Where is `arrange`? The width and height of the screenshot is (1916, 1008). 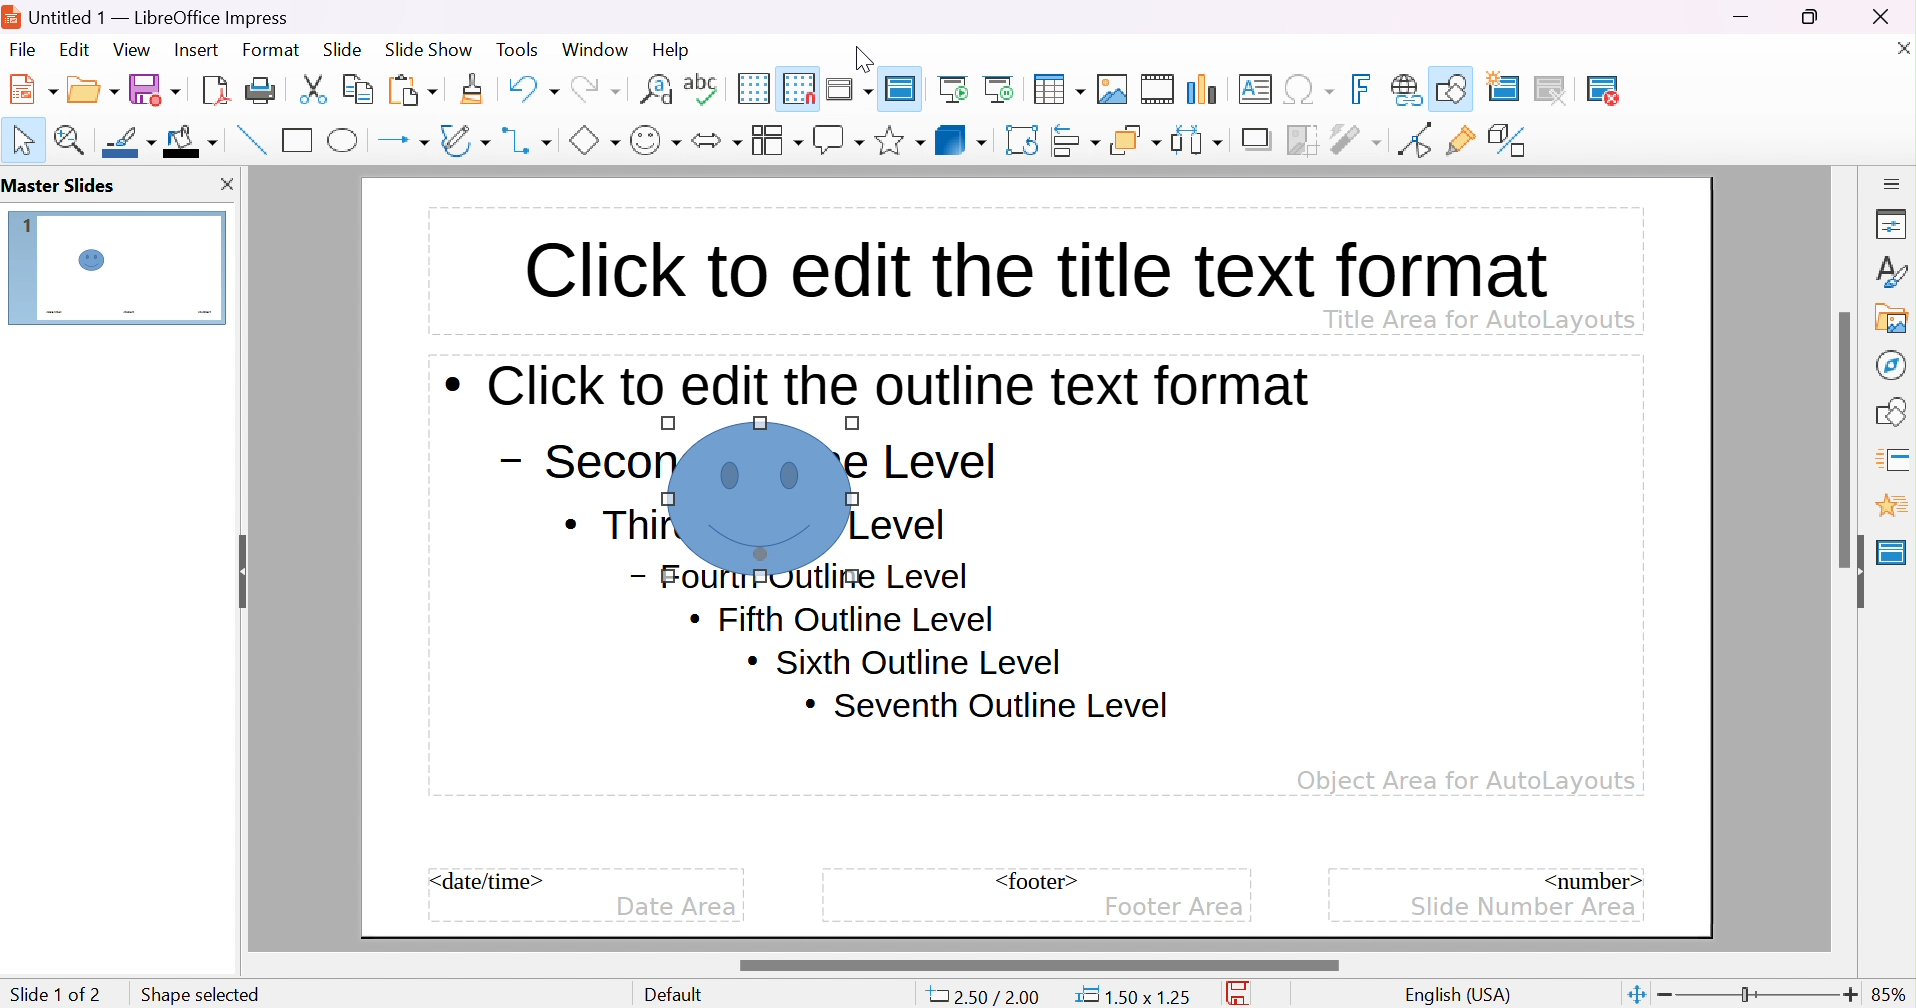 arrange is located at coordinates (1135, 140).